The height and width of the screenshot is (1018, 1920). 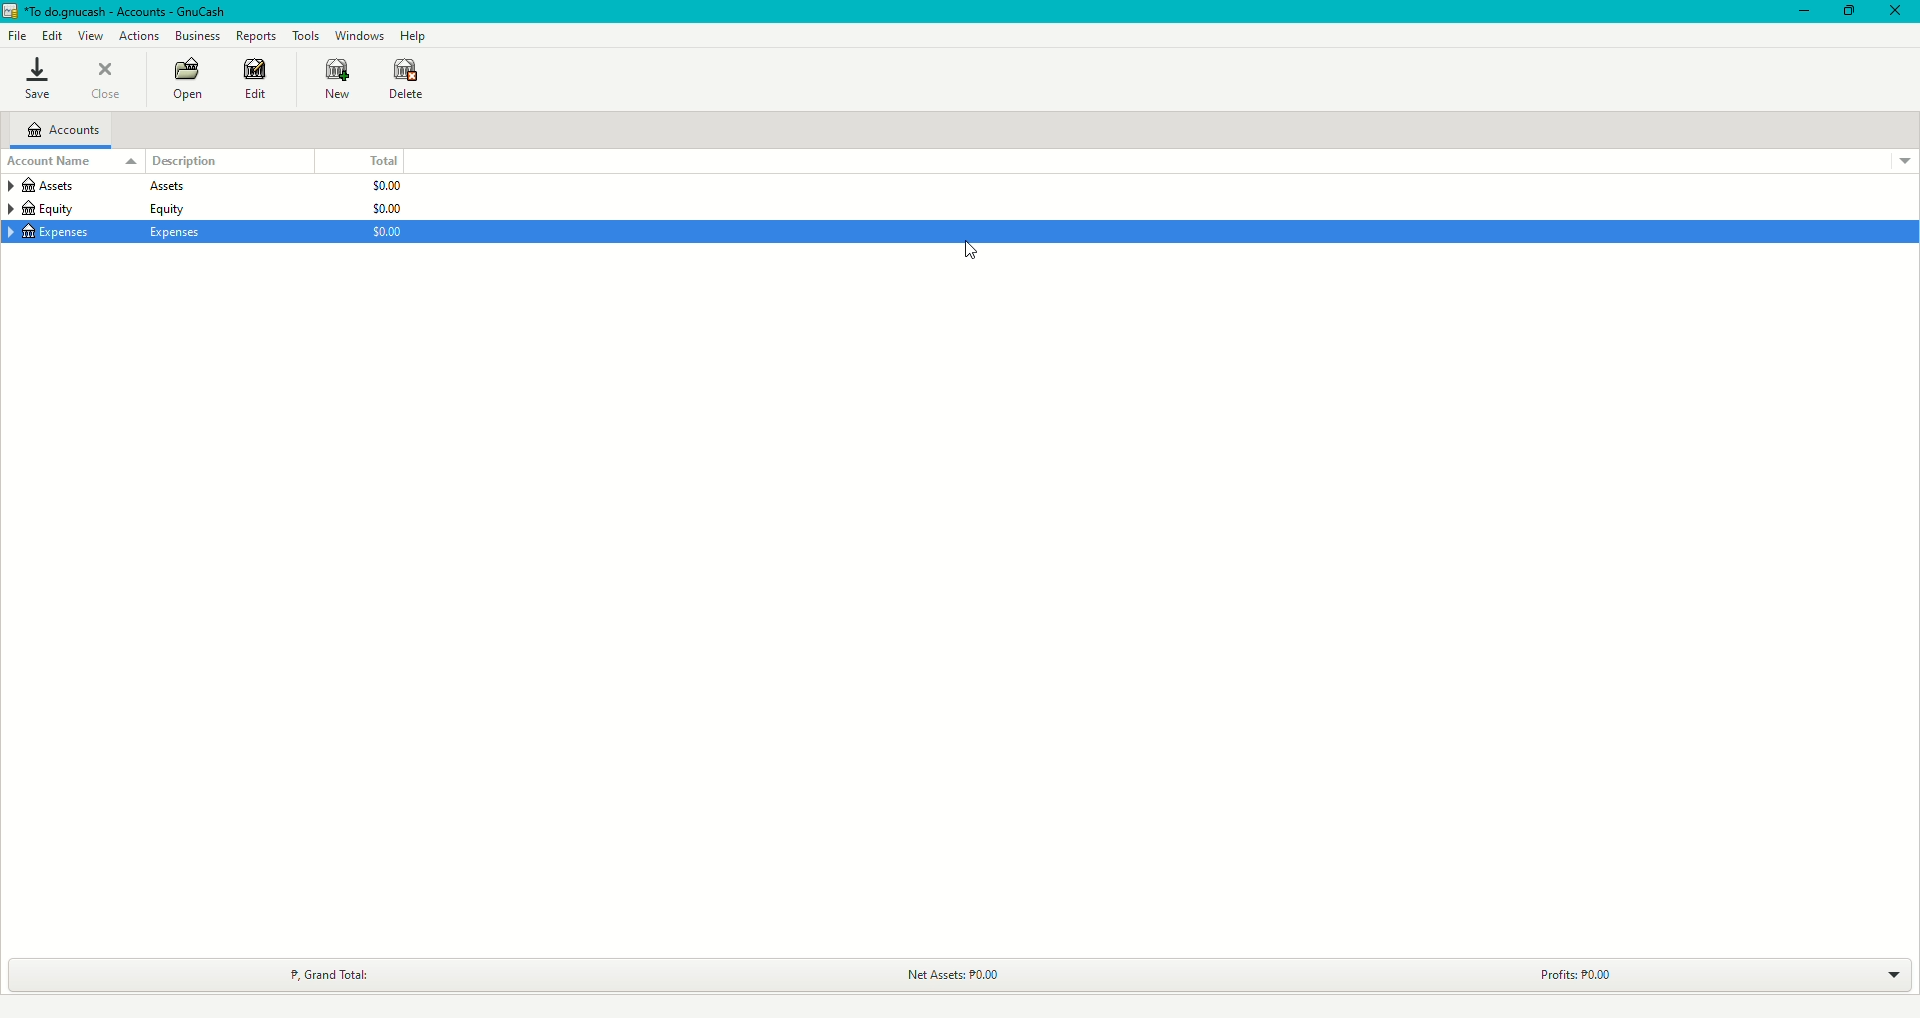 What do you see at coordinates (360, 35) in the screenshot?
I see `Windows` at bounding box center [360, 35].